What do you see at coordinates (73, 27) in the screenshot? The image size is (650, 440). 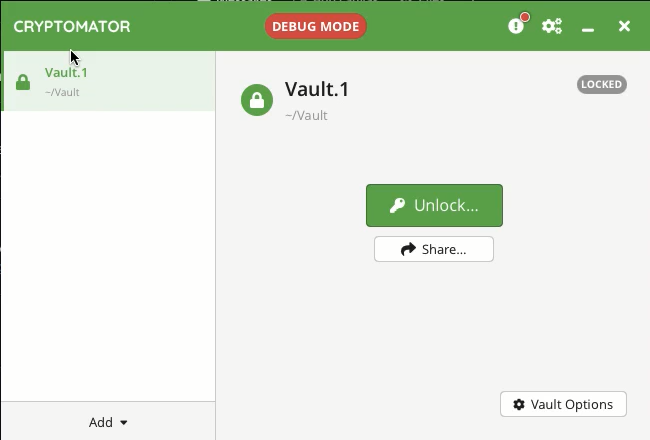 I see `CRYPTOMATOR` at bounding box center [73, 27].